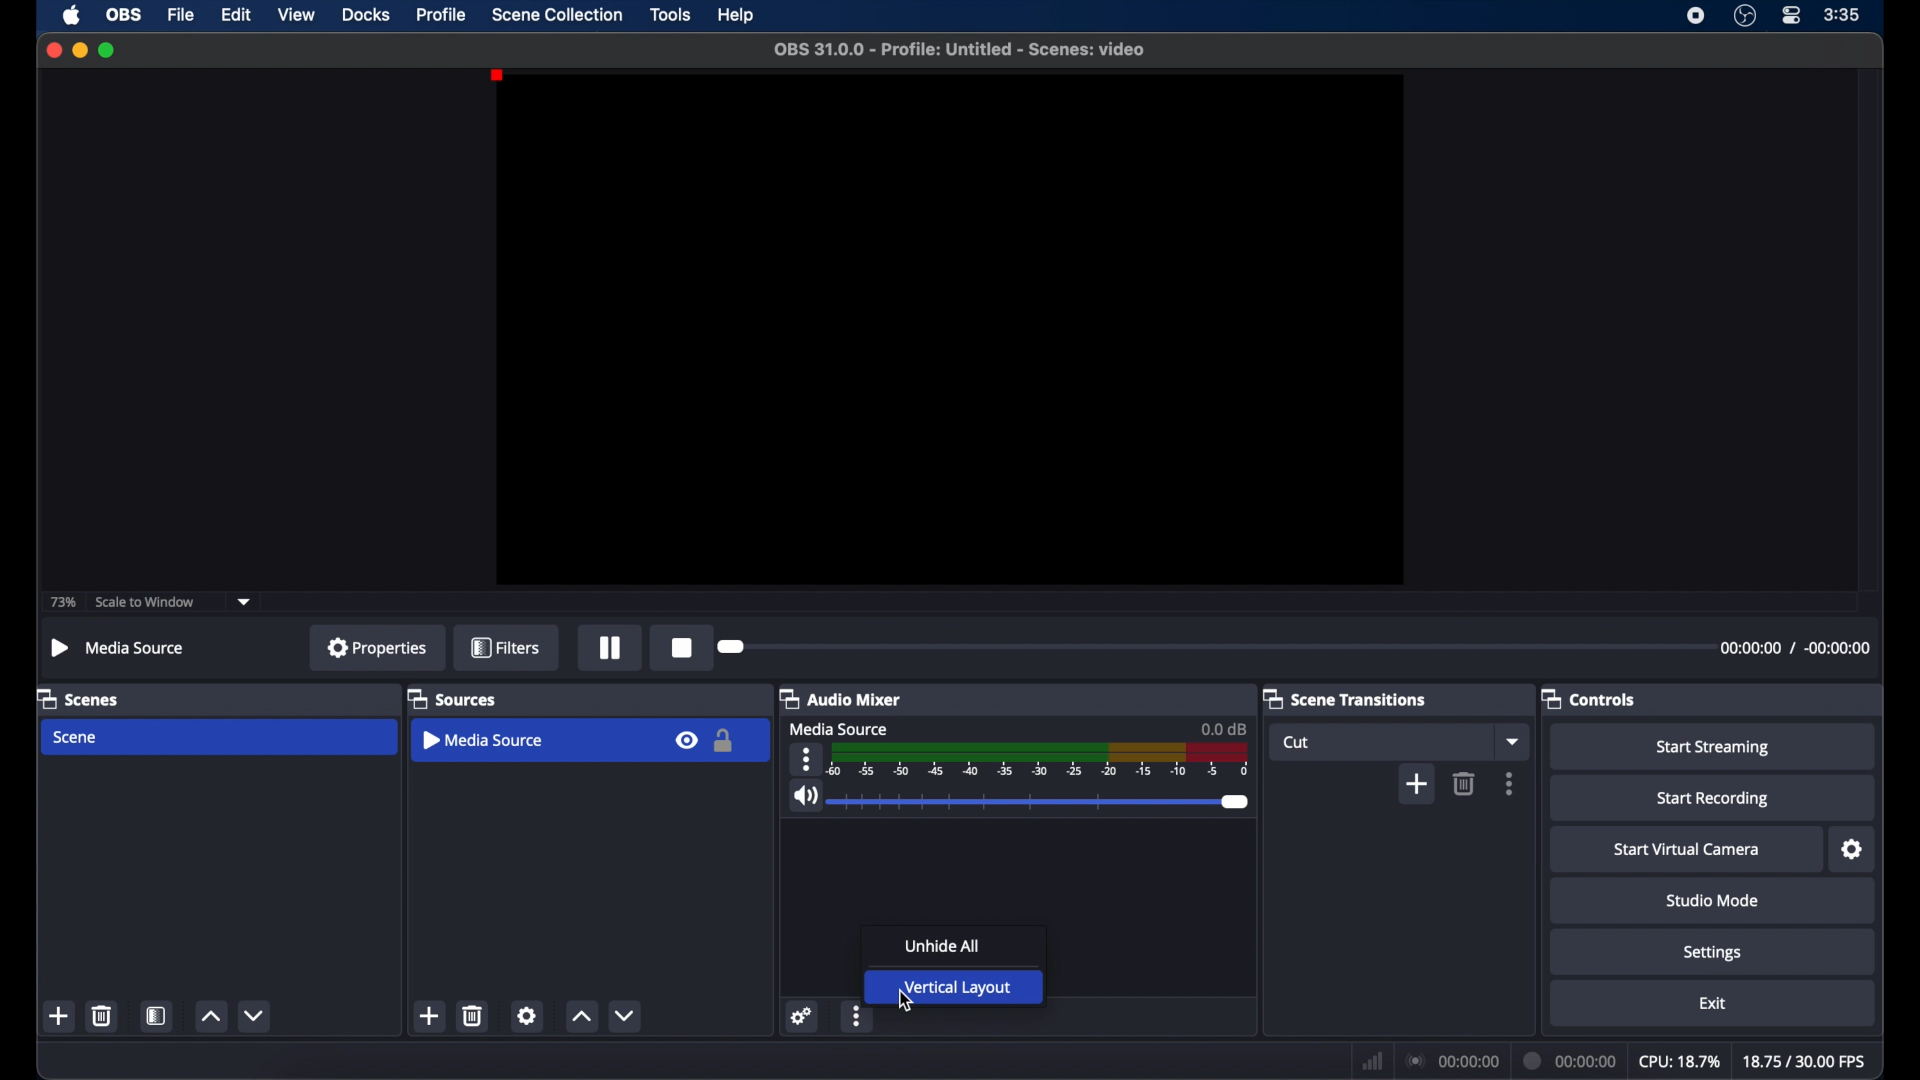 This screenshot has width=1920, height=1080. Describe the element at coordinates (1223, 727) in the screenshot. I see `0.0` at that location.